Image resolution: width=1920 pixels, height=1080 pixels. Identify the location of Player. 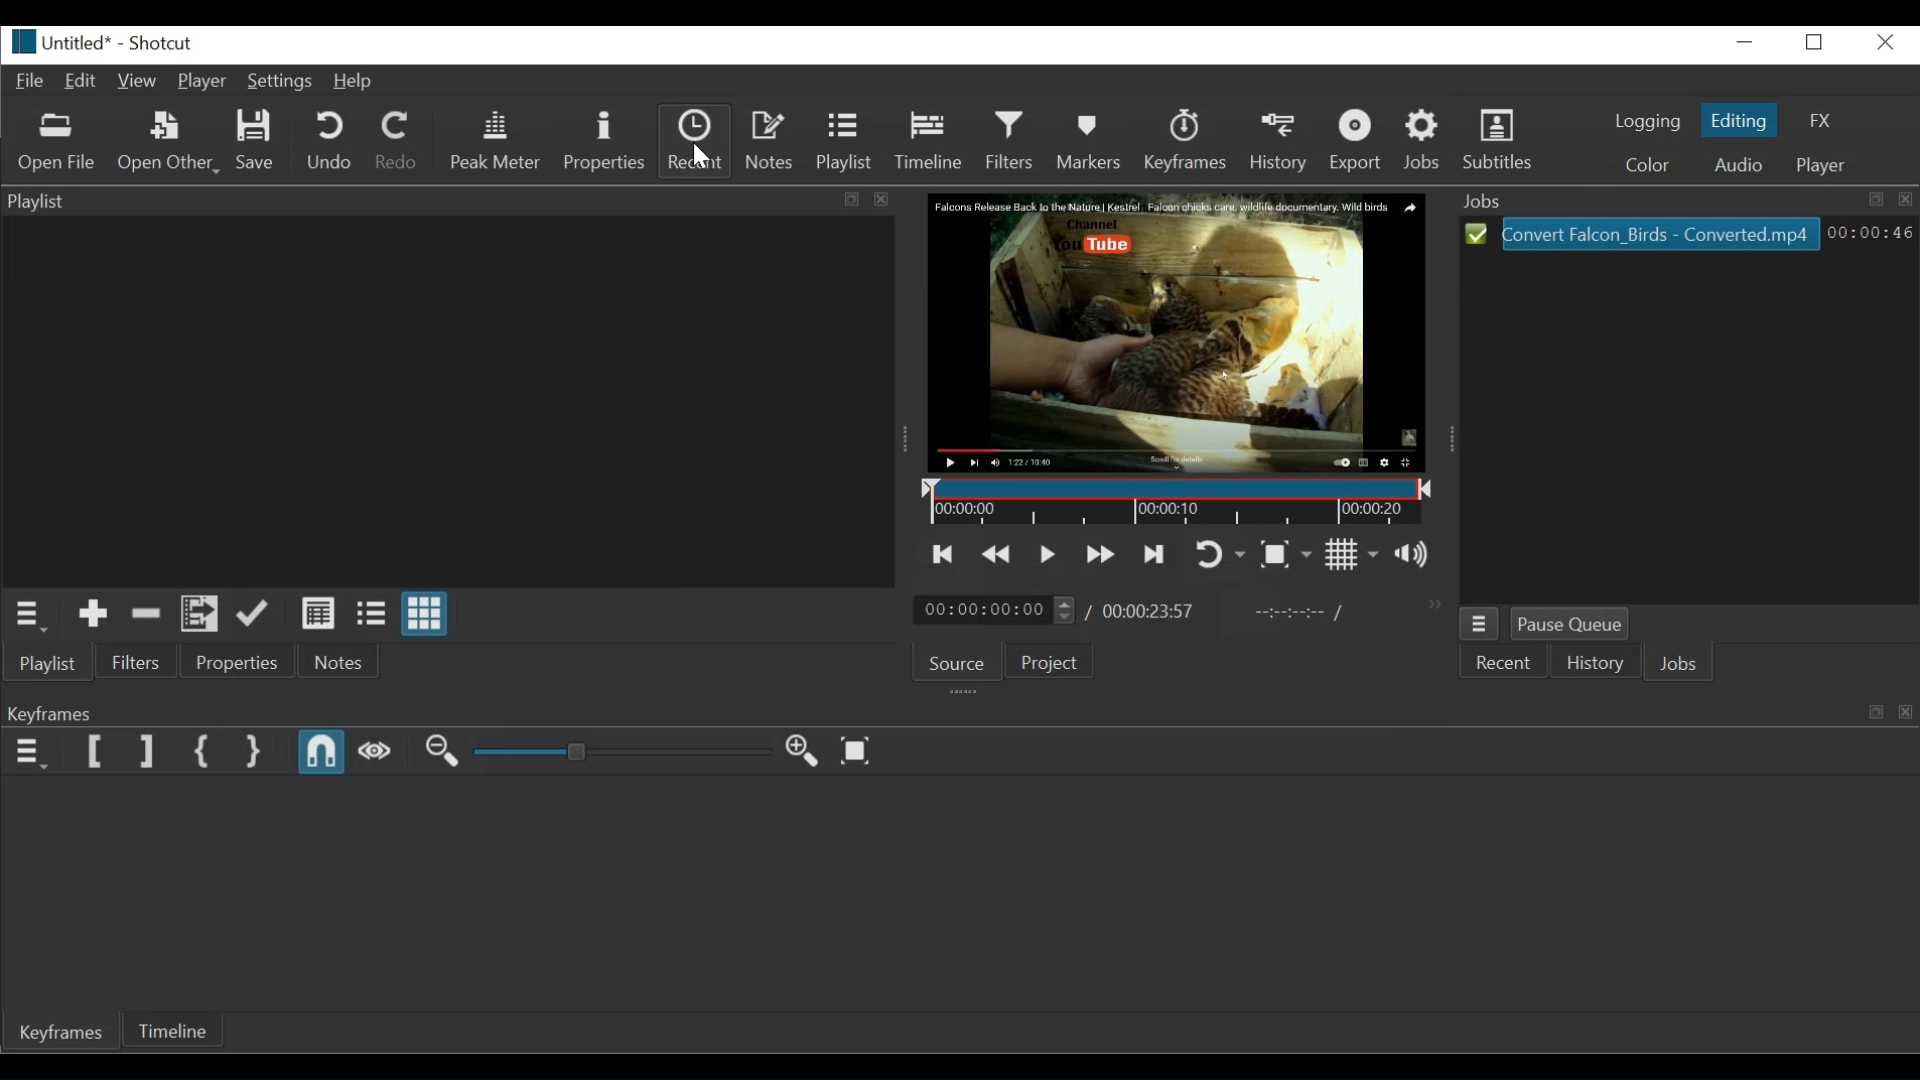
(202, 81).